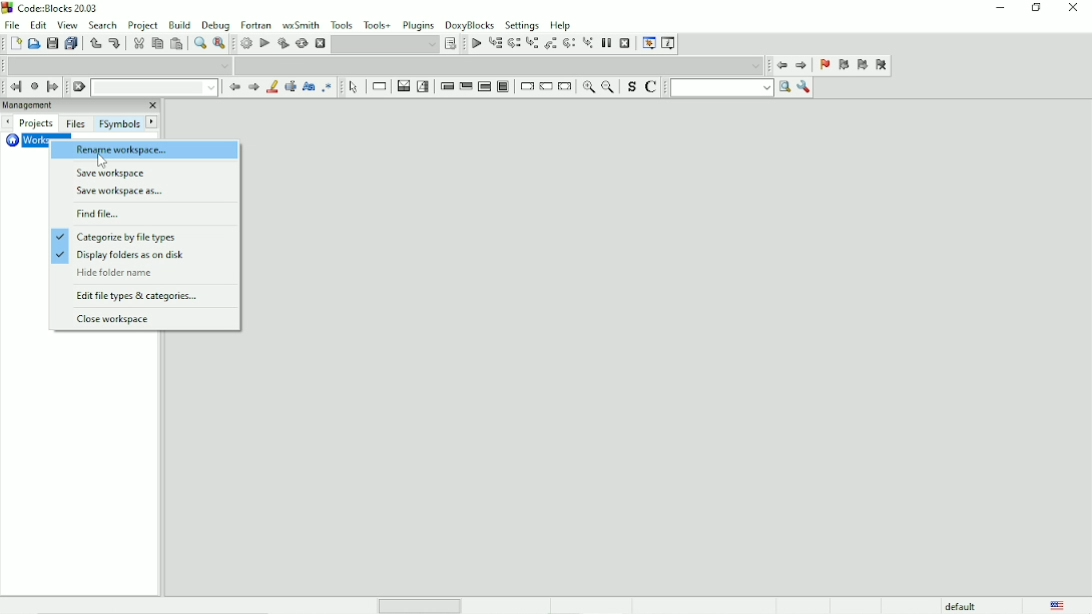 The height and width of the screenshot is (614, 1092). What do you see at coordinates (326, 87) in the screenshot?
I see `Use regex` at bounding box center [326, 87].